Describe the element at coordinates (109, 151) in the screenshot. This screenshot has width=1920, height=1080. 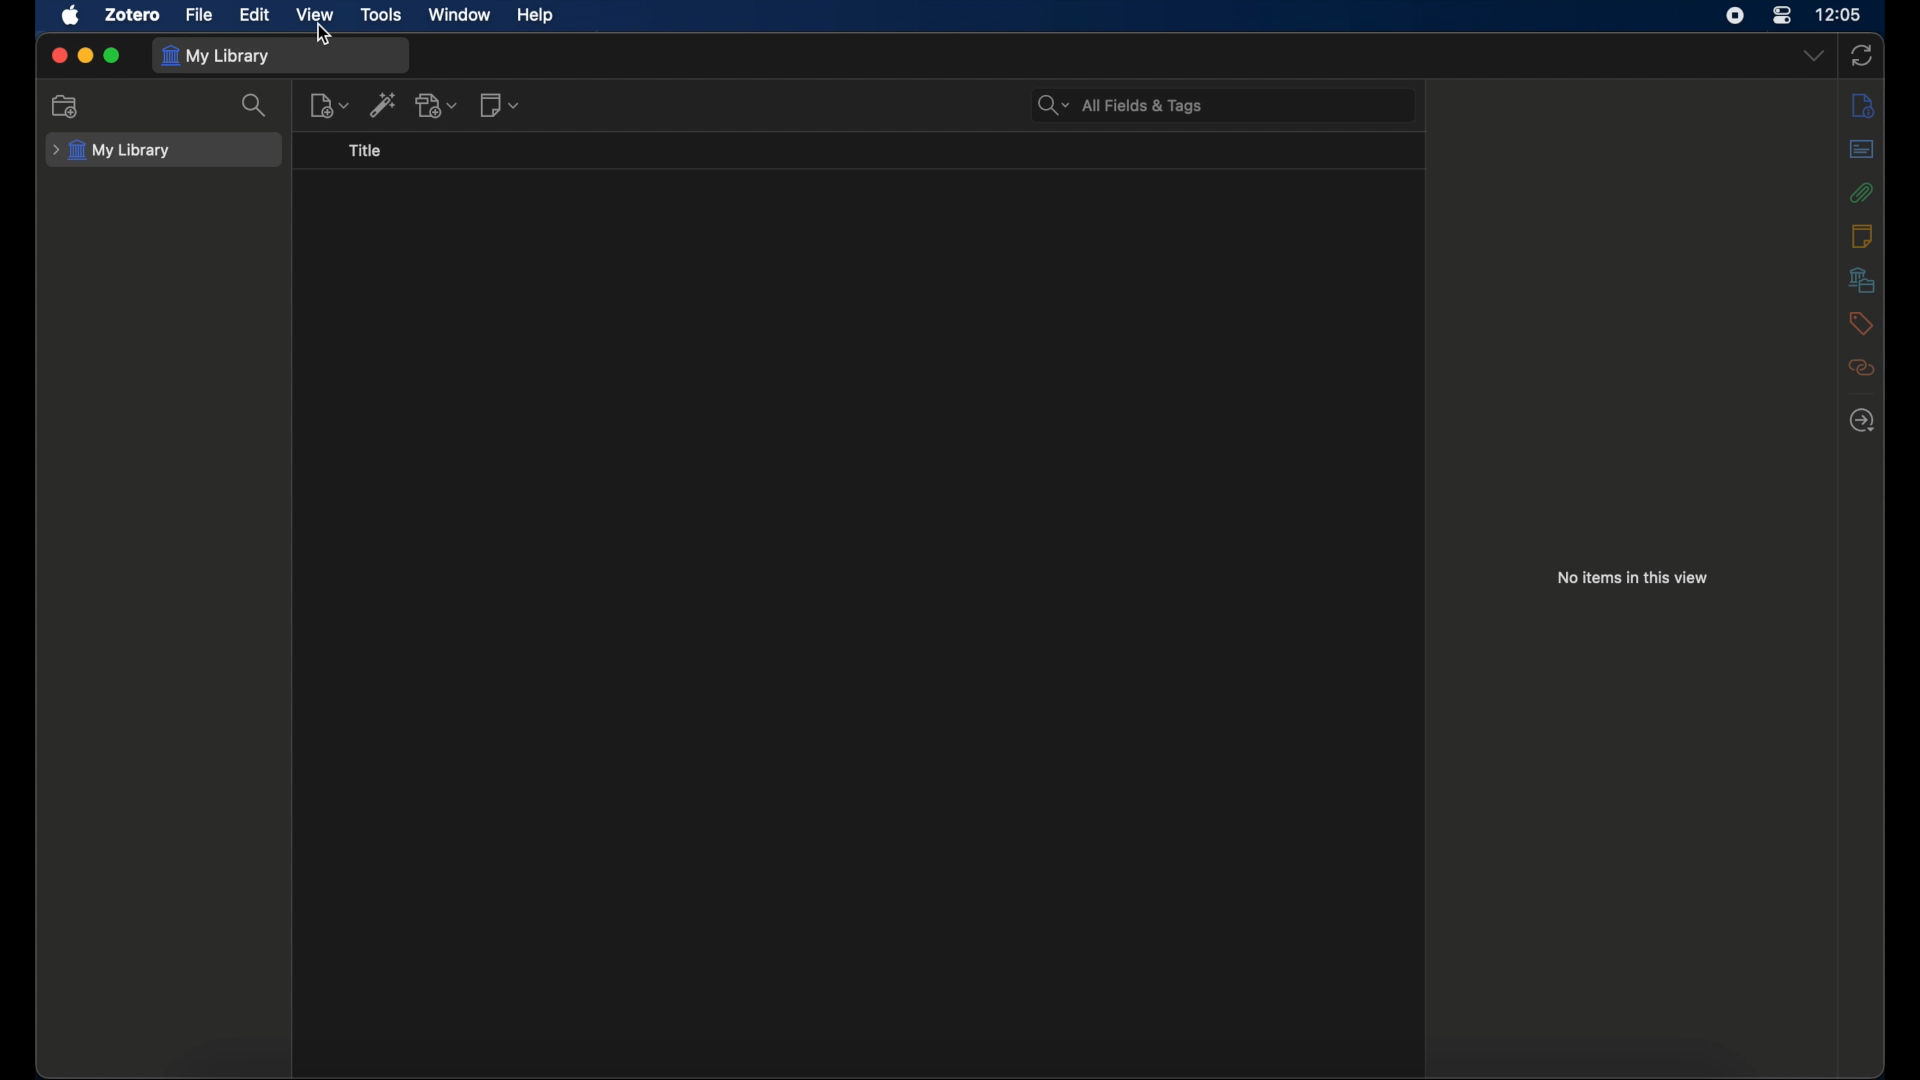
I see `my library` at that location.